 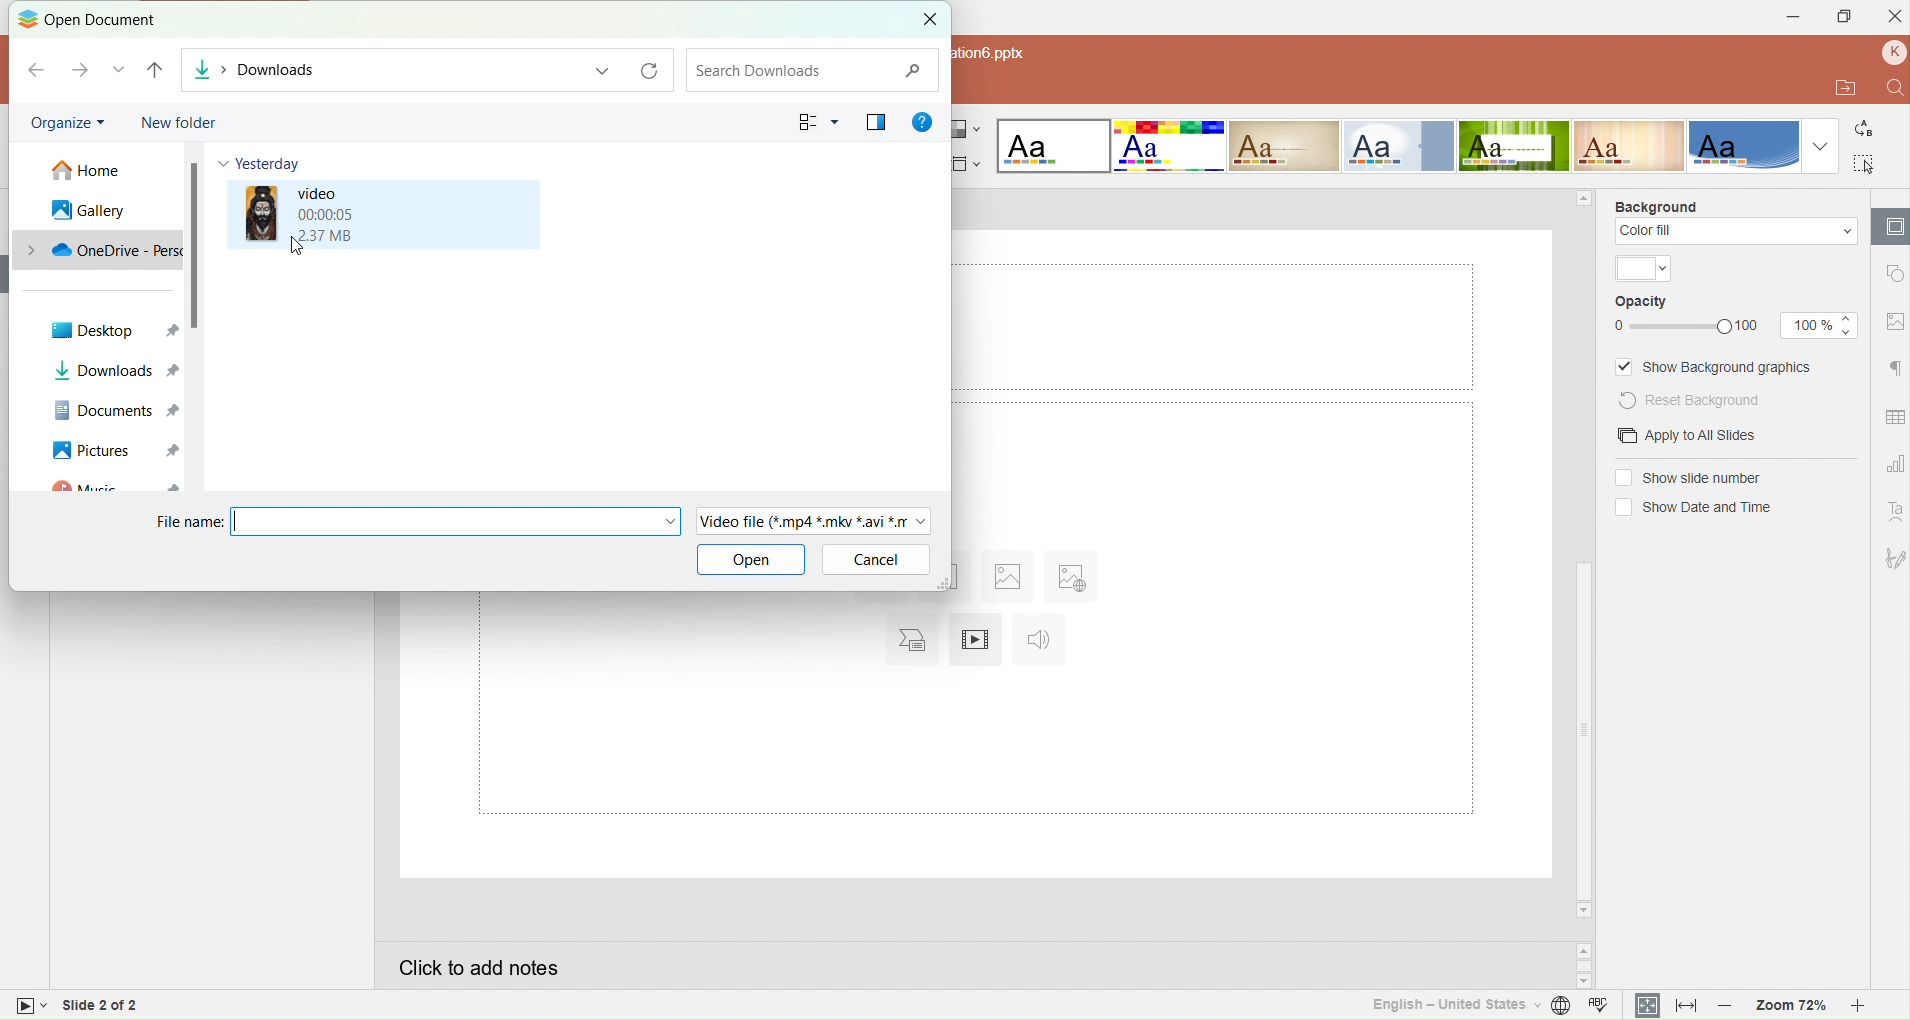 What do you see at coordinates (815, 71) in the screenshot?
I see `Search downloads` at bounding box center [815, 71].